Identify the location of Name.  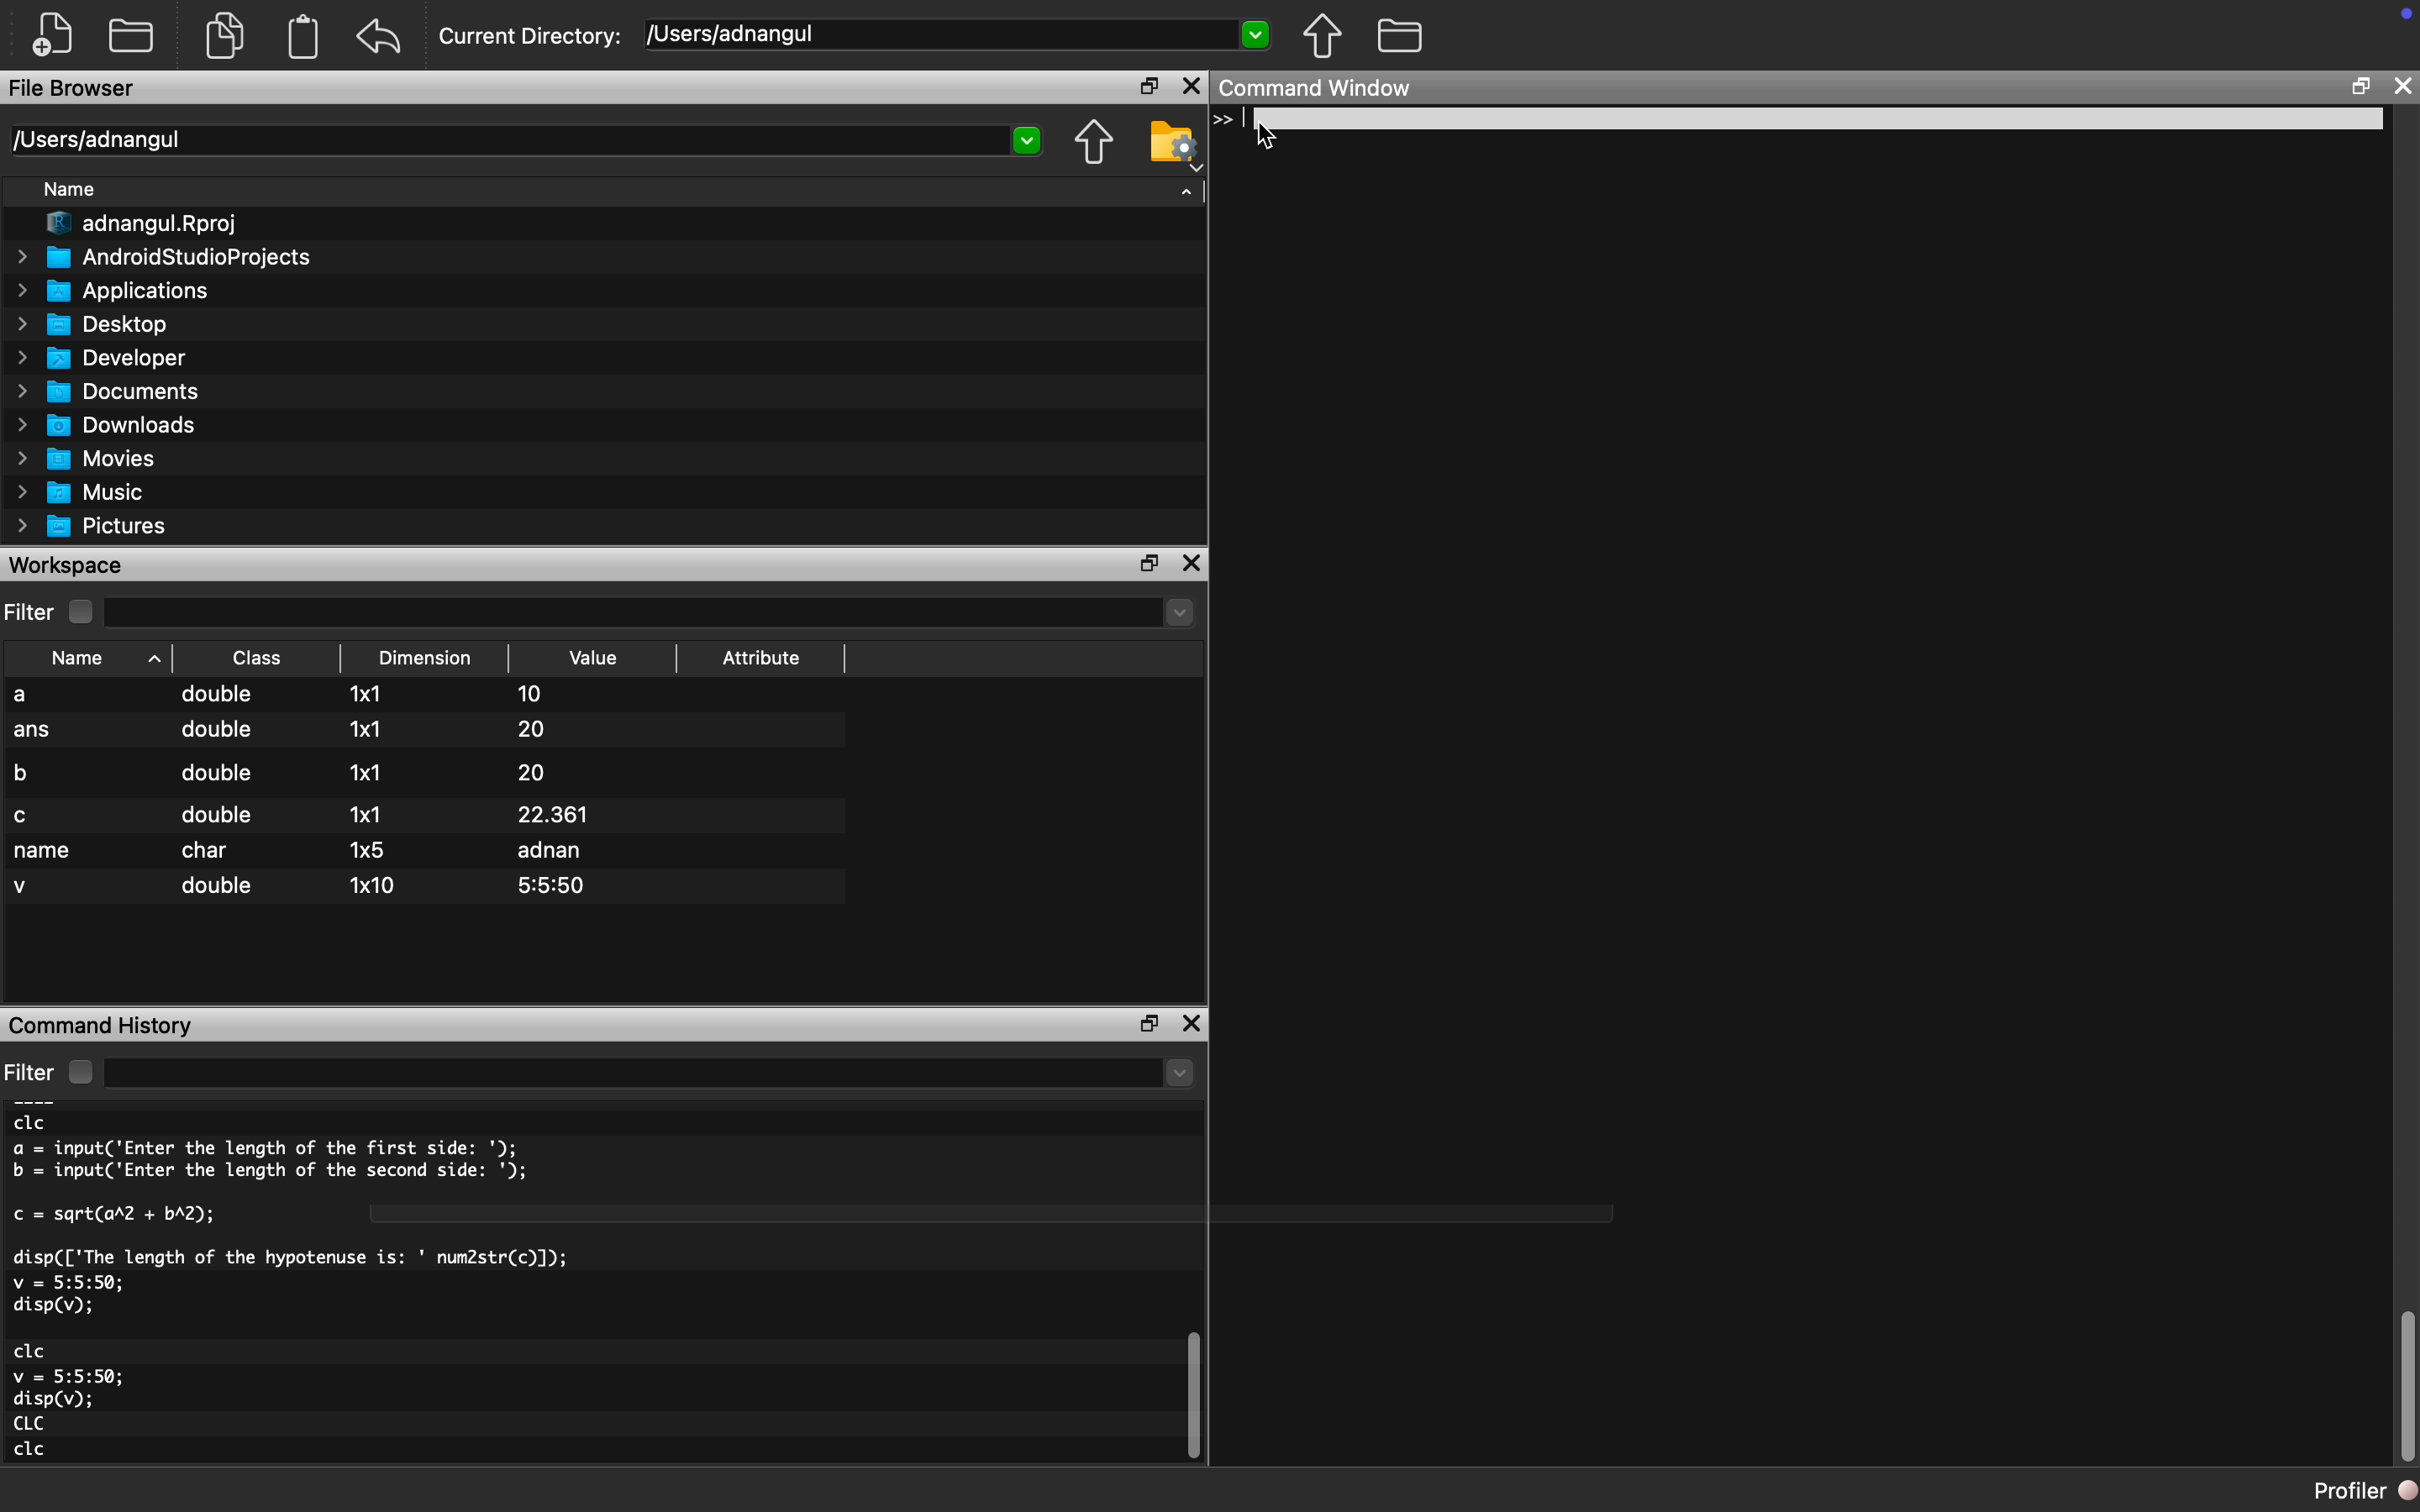
(74, 189).